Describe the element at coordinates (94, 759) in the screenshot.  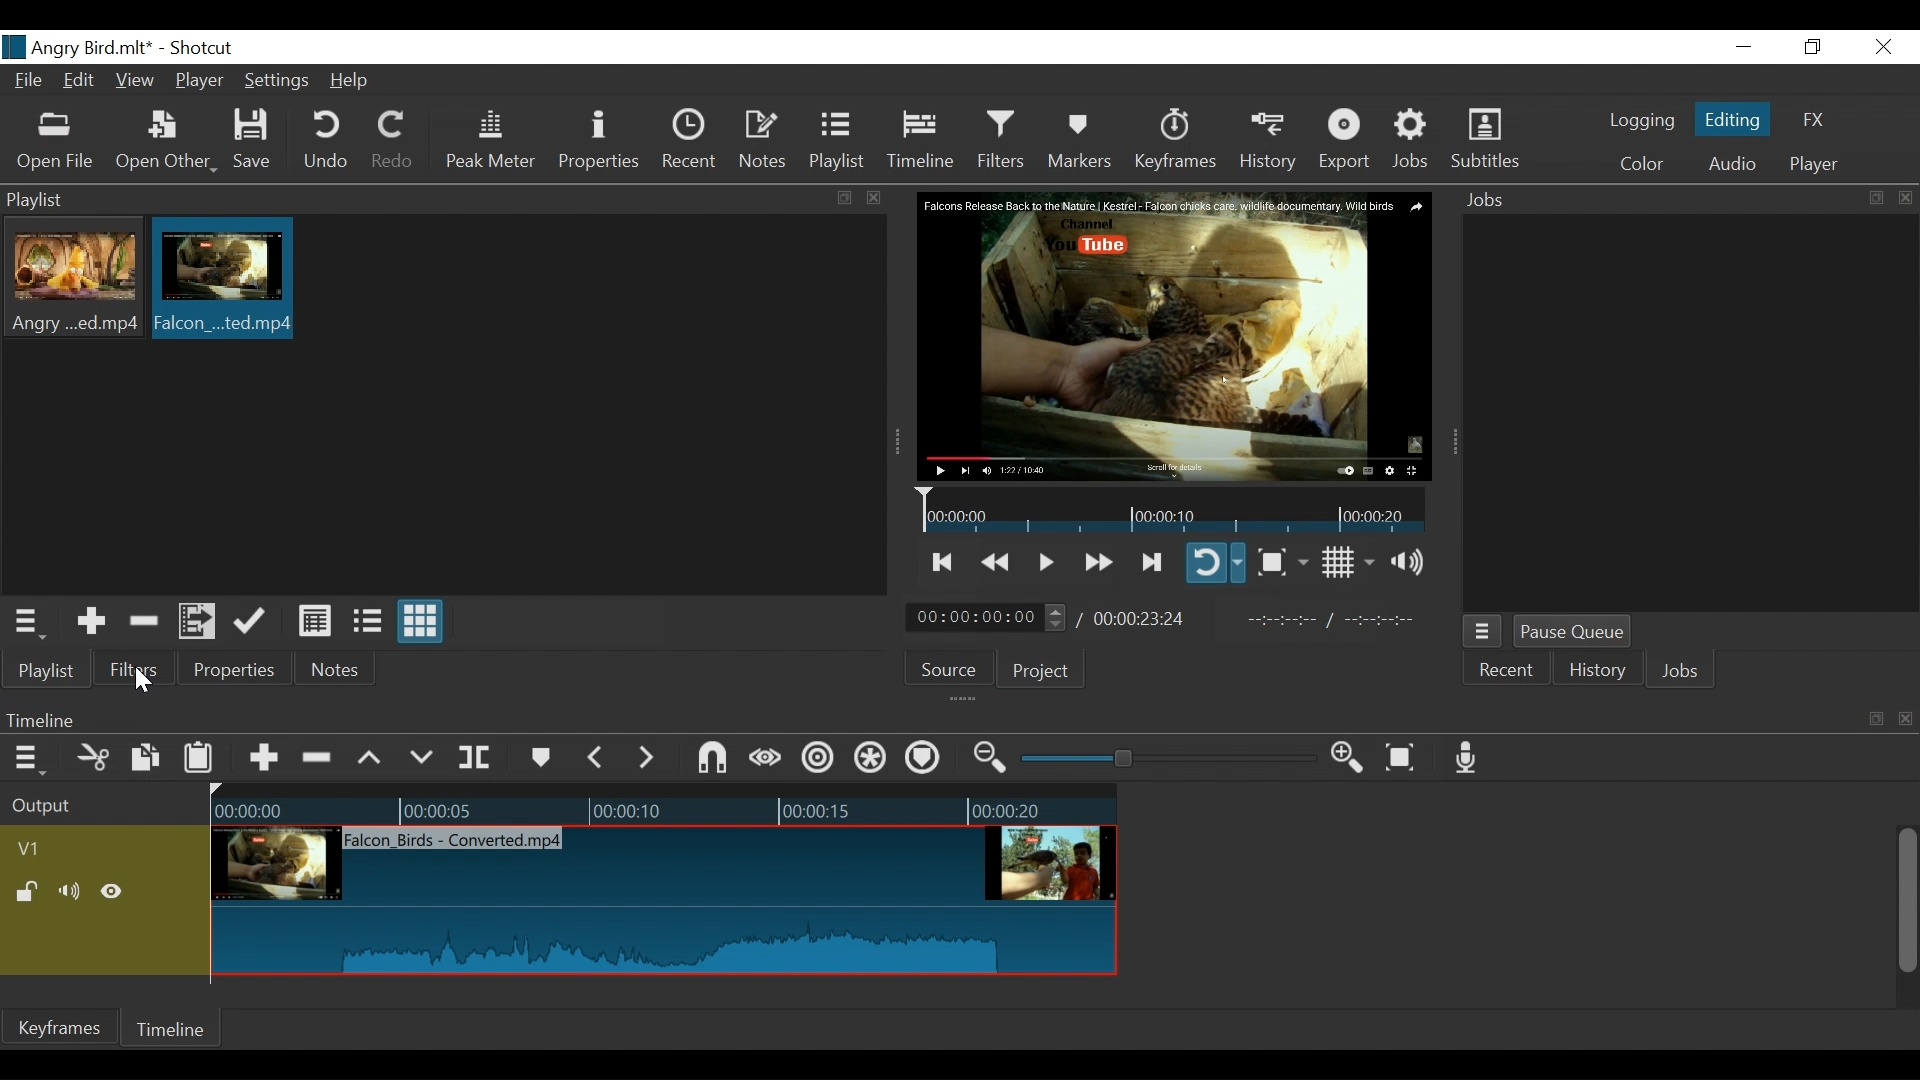
I see `Cut` at that location.